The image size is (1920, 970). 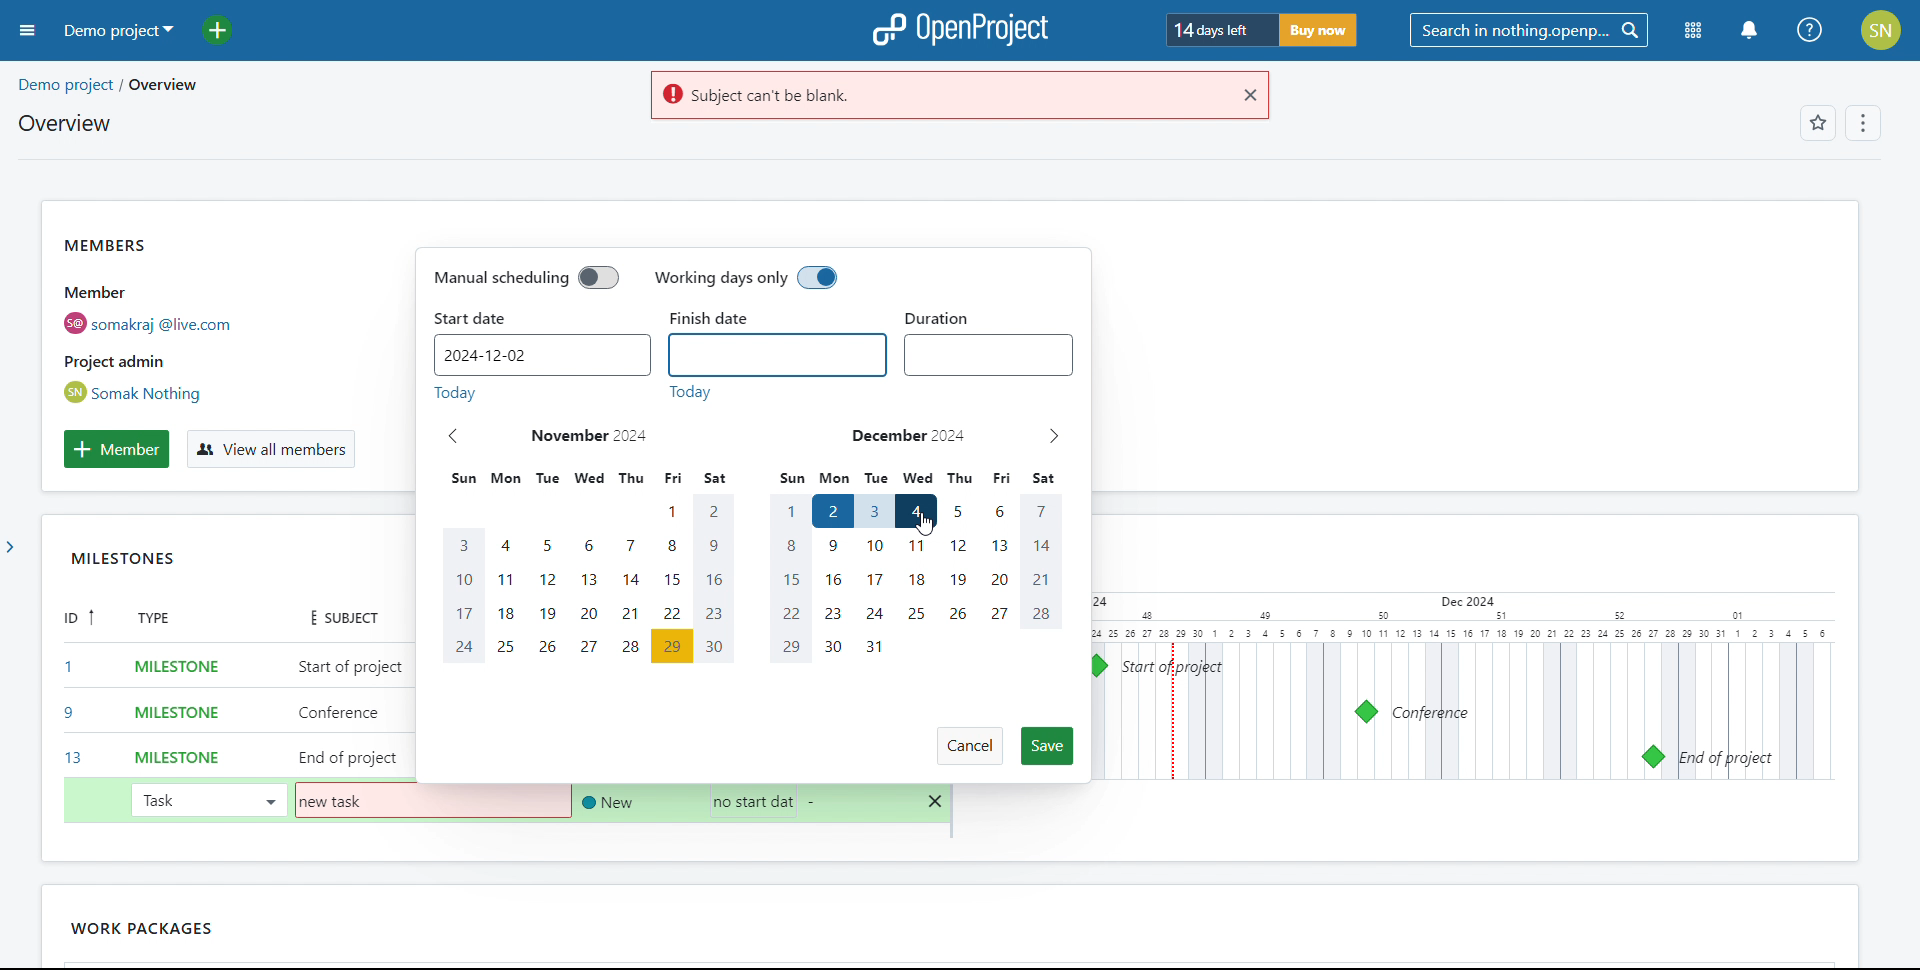 I want to click on save, so click(x=1048, y=746).